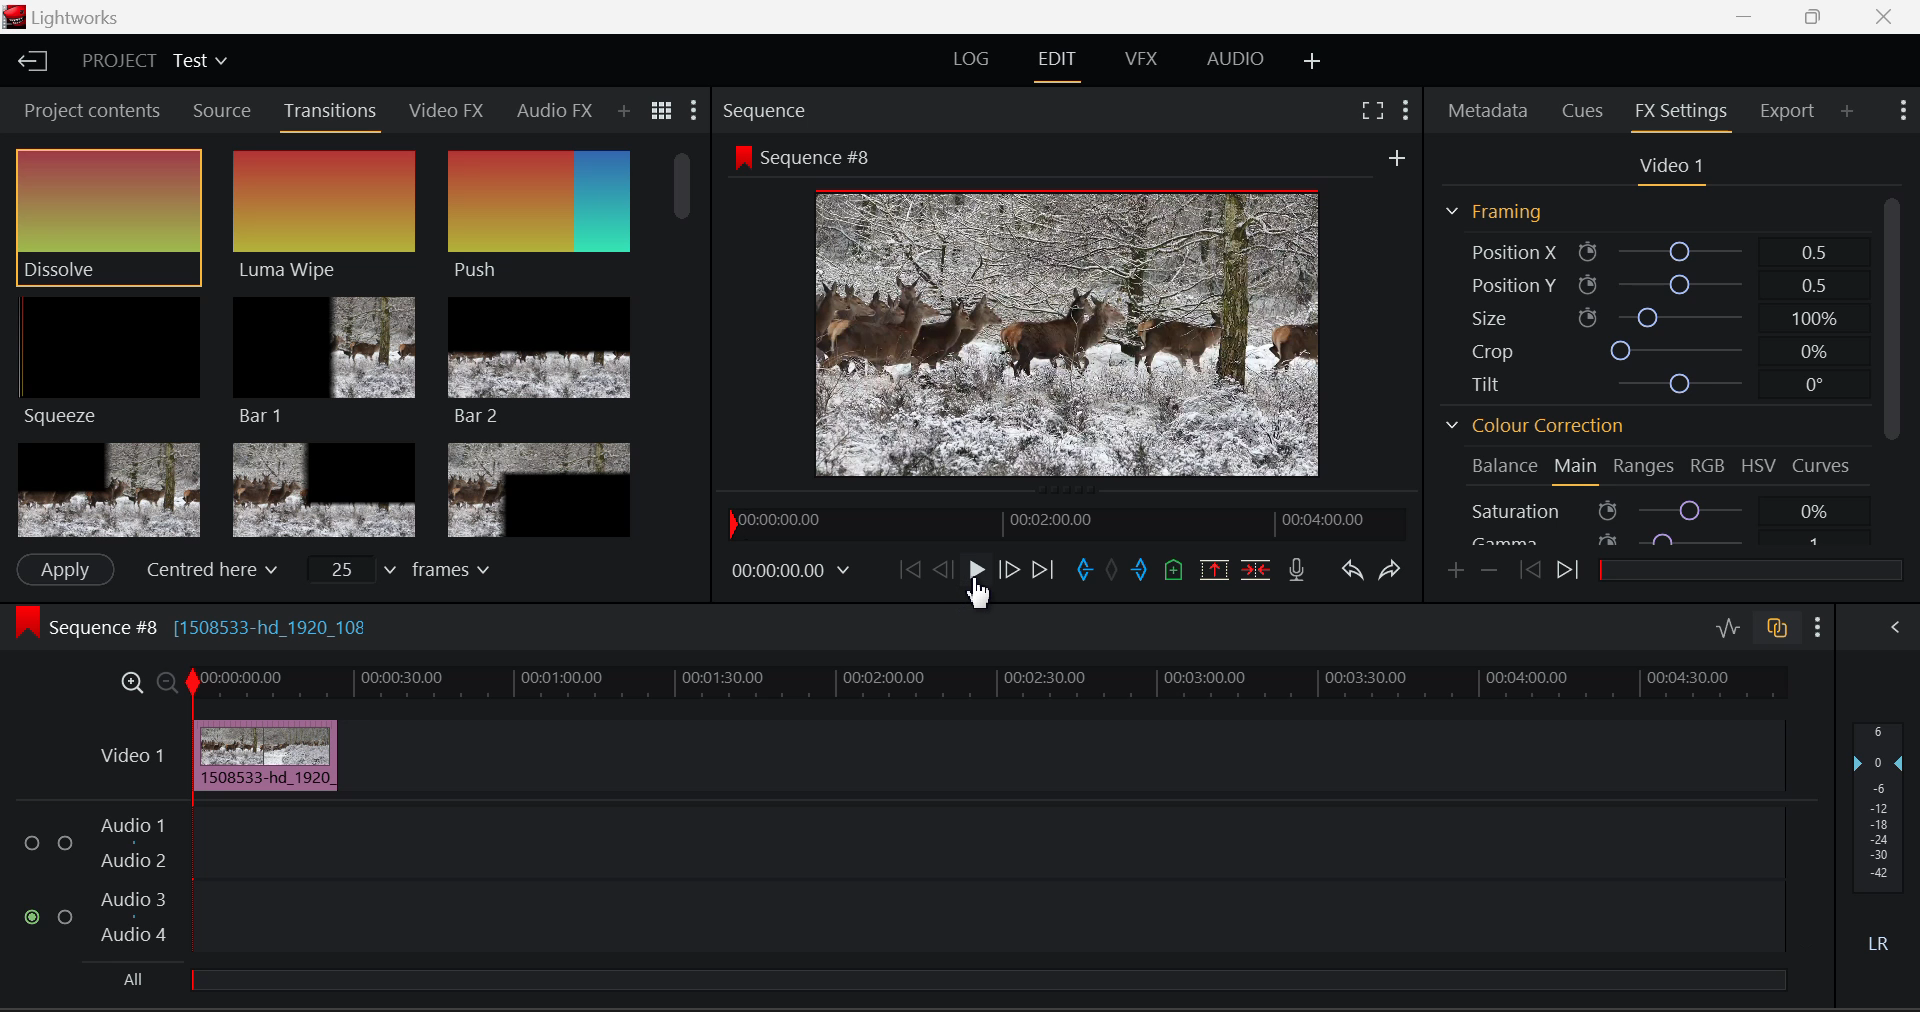 The width and height of the screenshot is (1920, 1012). What do you see at coordinates (1313, 63) in the screenshot?
I see `Add Layout` at bounding box center [1313, 63].